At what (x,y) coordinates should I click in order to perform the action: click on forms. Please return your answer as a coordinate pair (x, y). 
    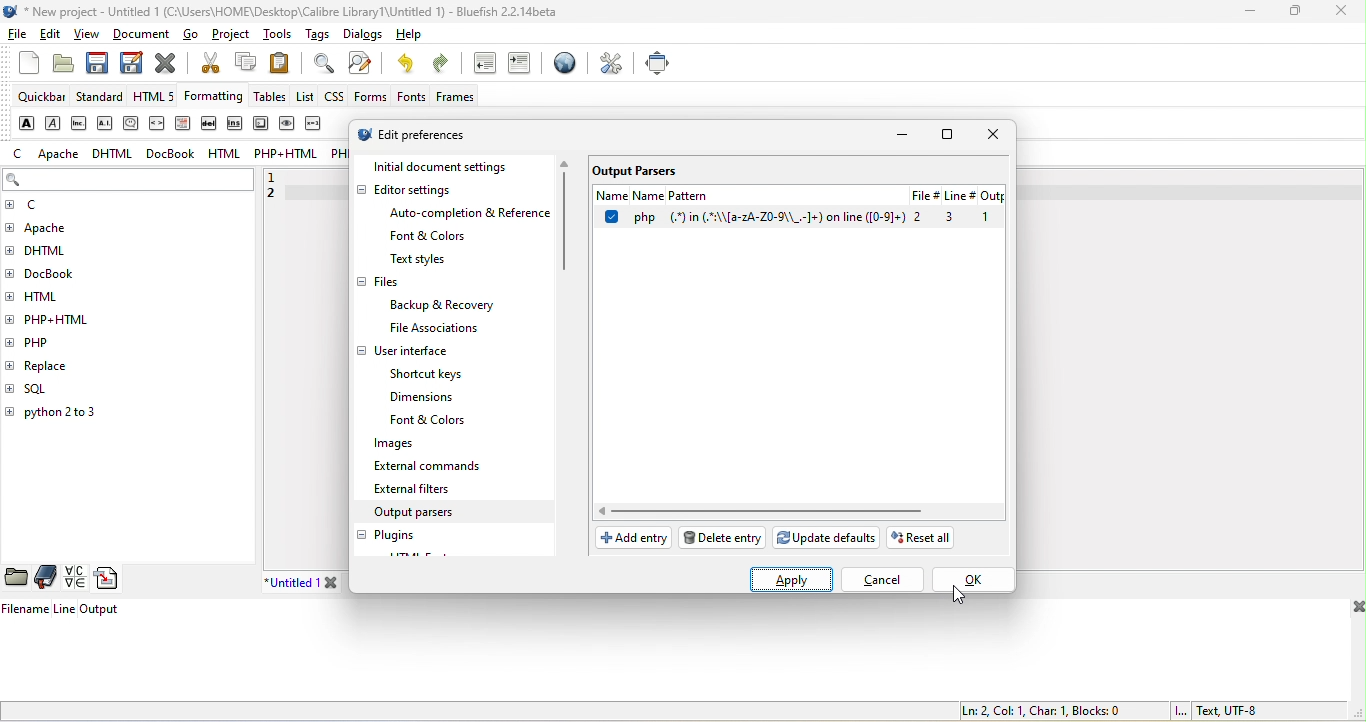
    Looking at the image, I should click on (370, 96).